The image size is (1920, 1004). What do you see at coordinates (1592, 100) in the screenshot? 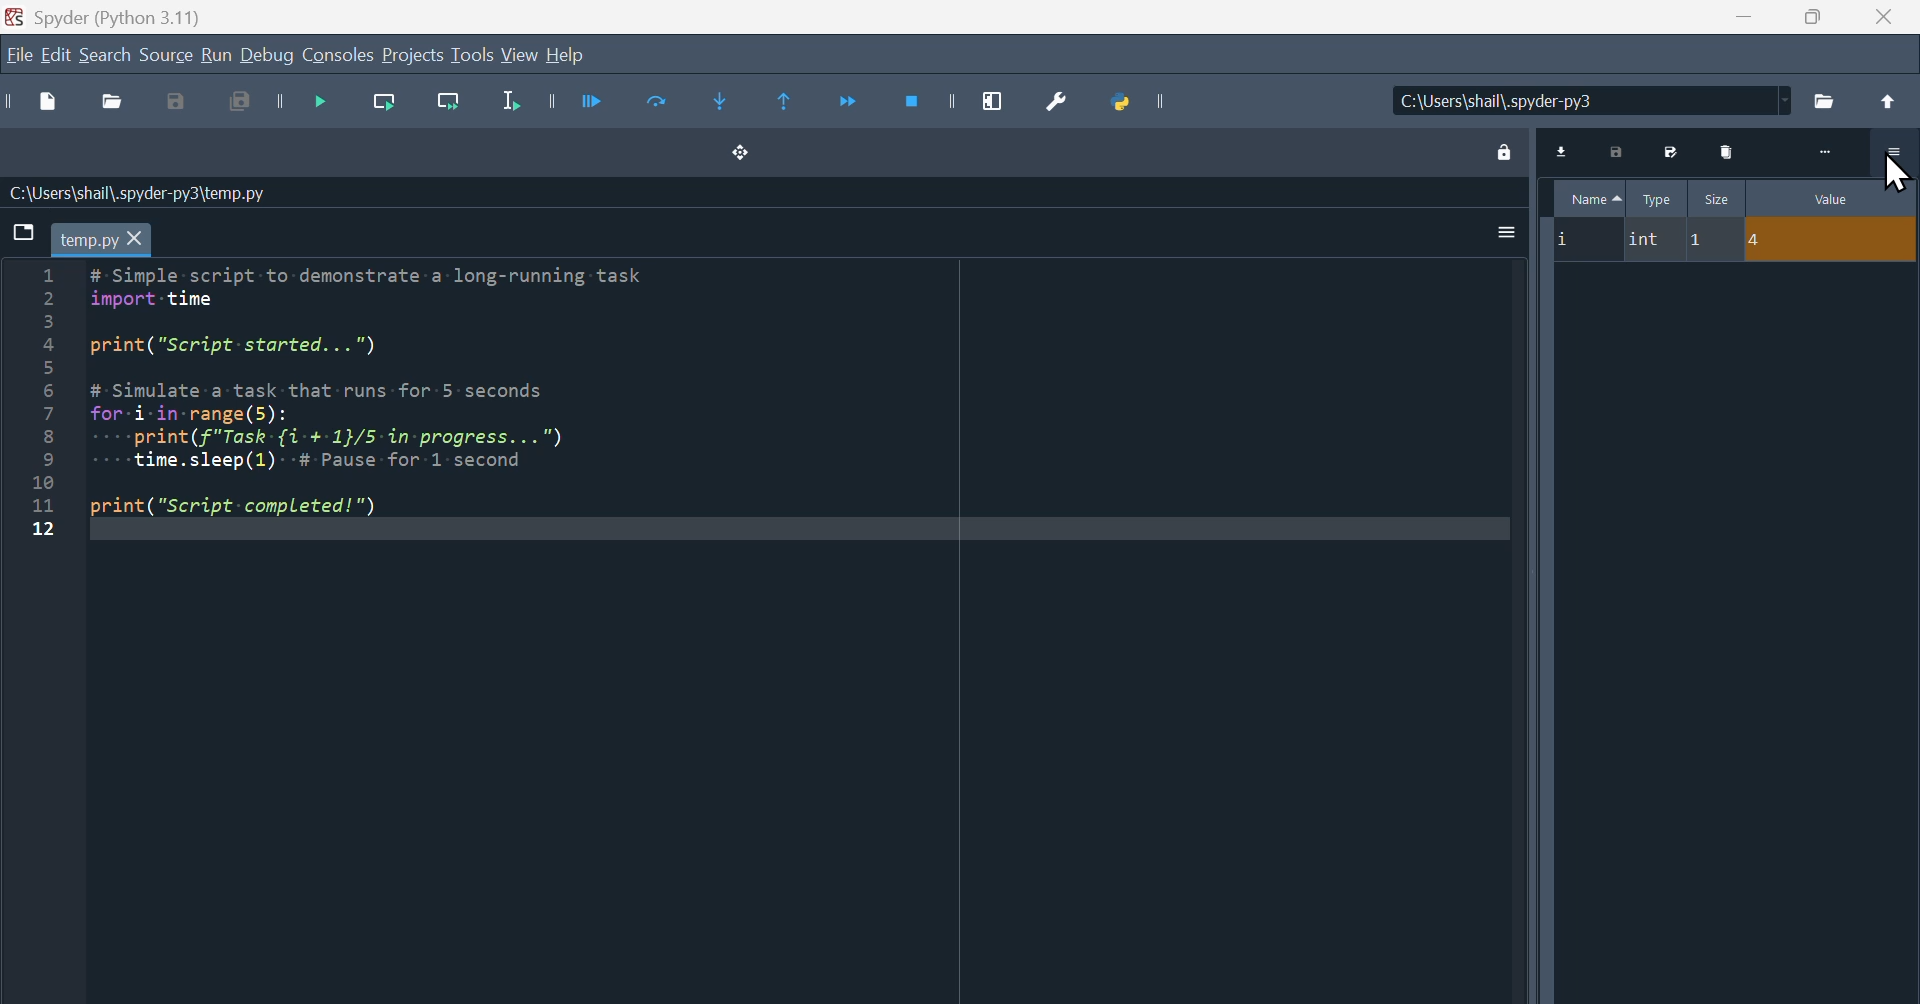
I see `Locations of the file` at bounding box center [1592, 100].